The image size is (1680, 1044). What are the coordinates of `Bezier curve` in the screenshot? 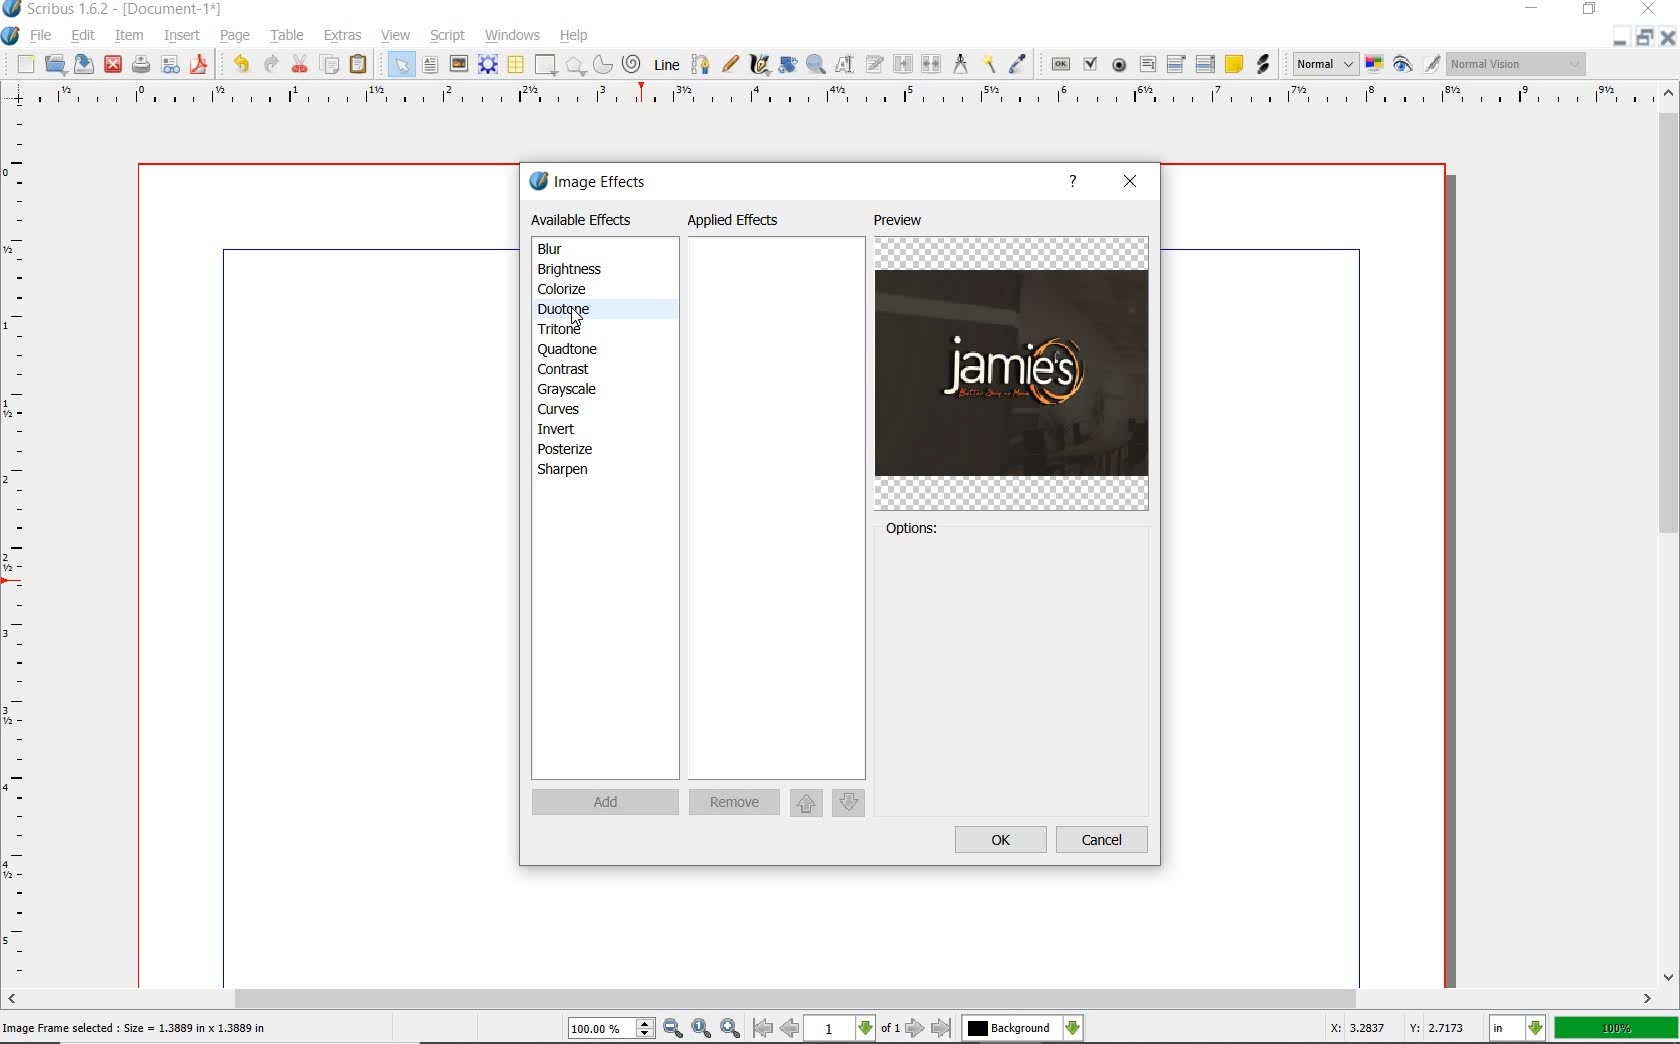 It's located at (701, 65).